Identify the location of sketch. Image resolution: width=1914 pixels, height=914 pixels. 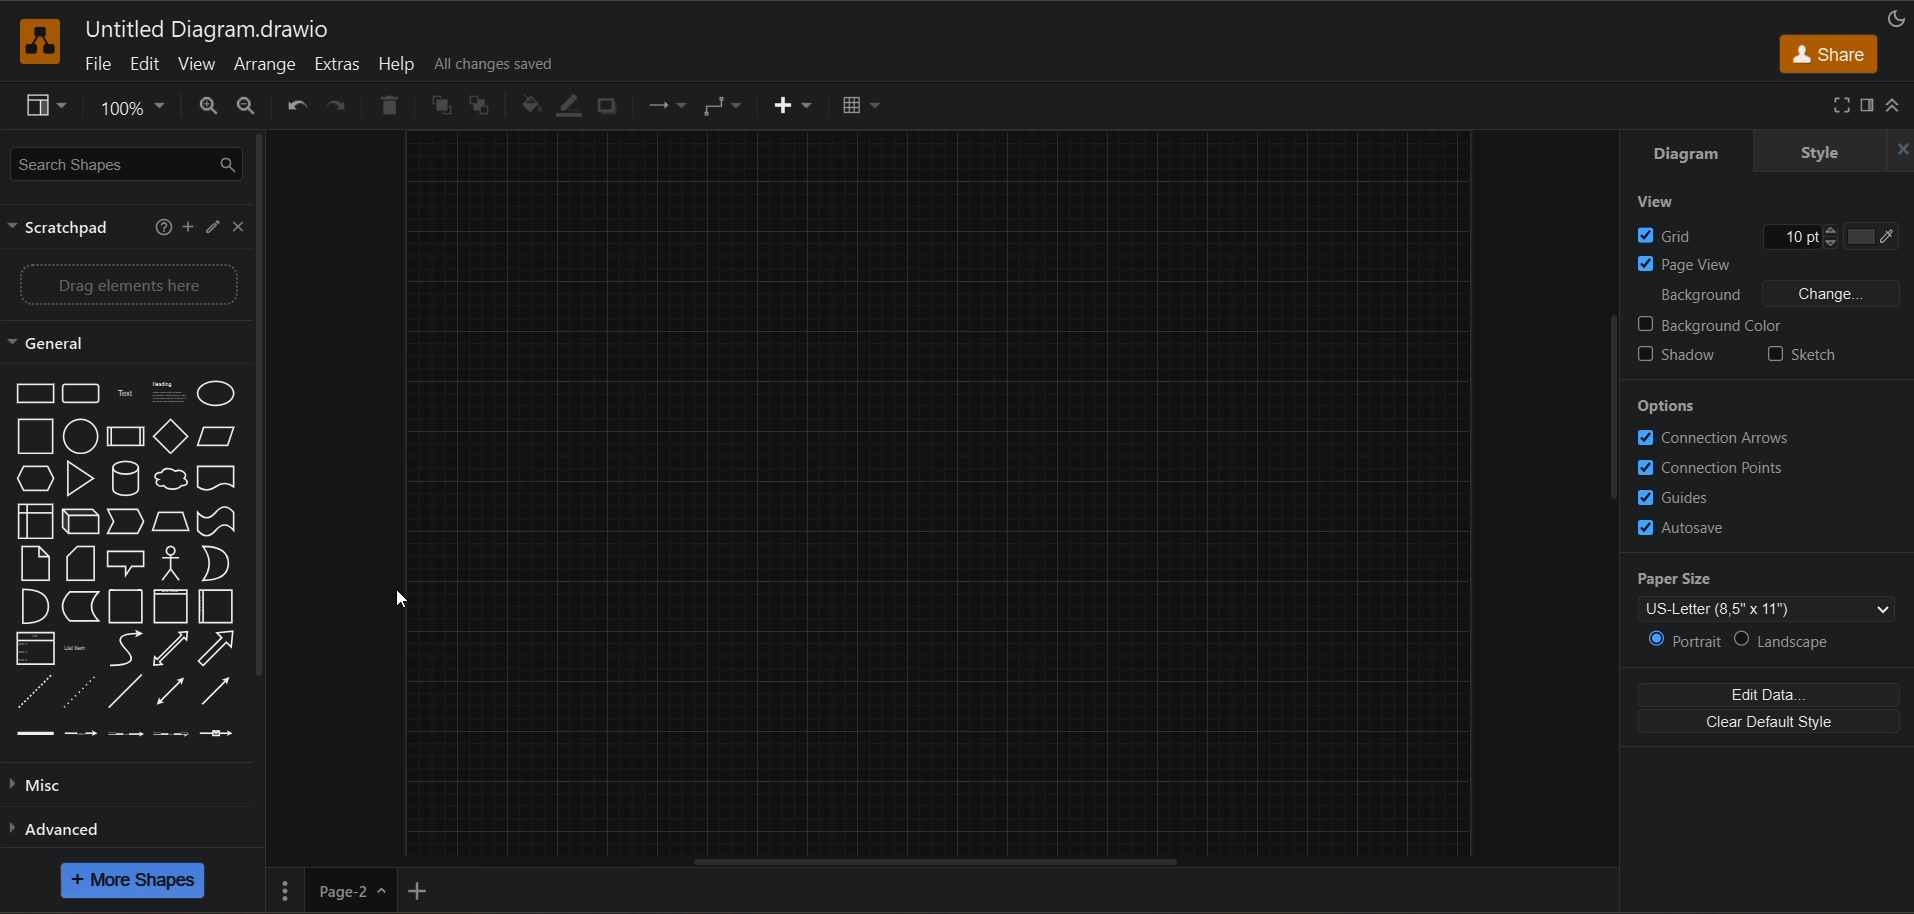
(1803, 356).